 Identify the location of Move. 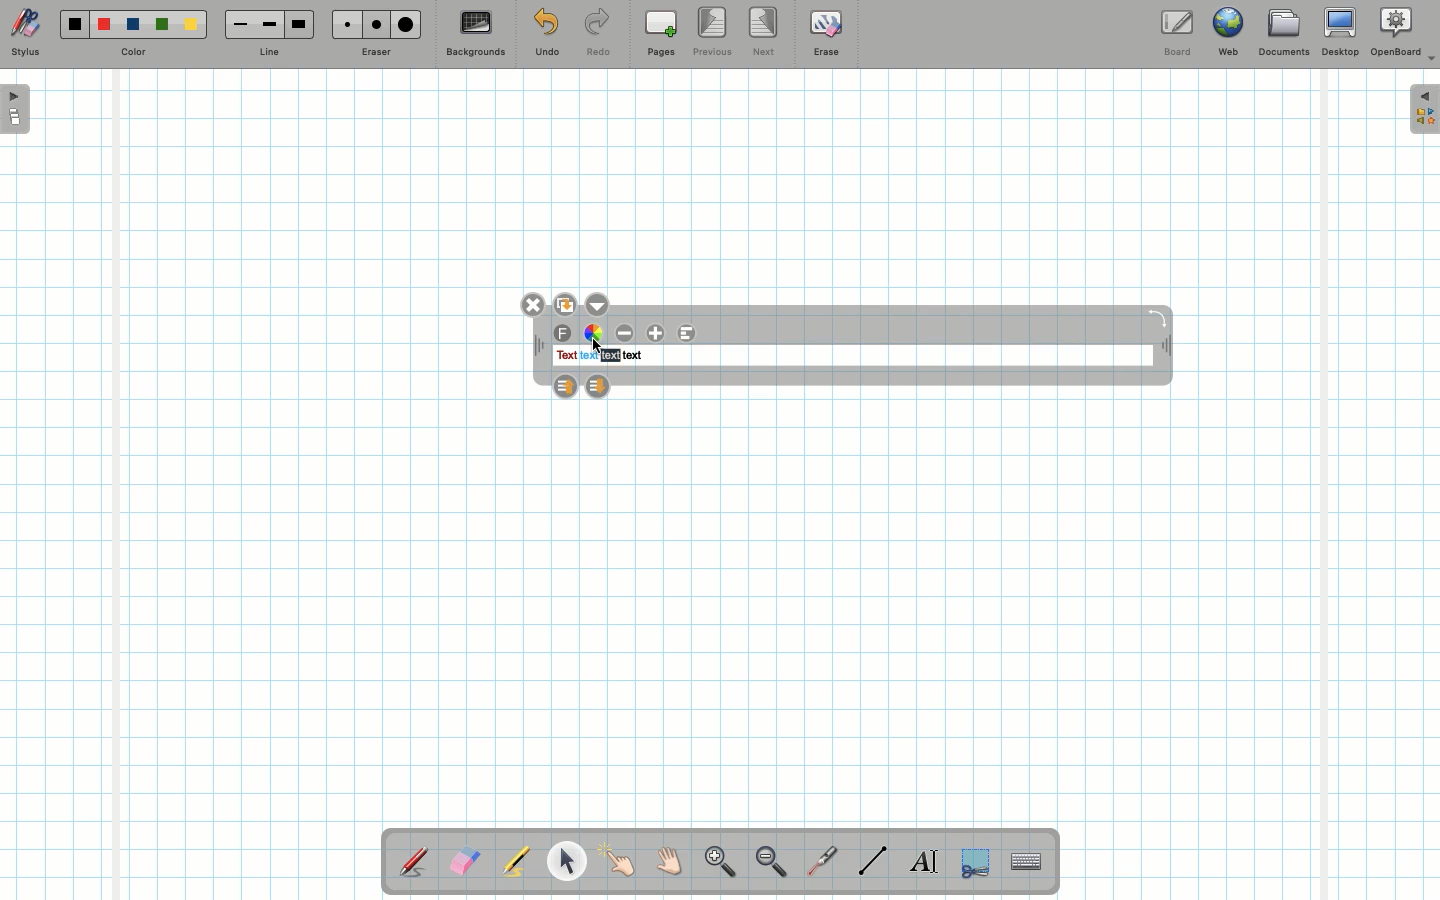
(1164, 348).